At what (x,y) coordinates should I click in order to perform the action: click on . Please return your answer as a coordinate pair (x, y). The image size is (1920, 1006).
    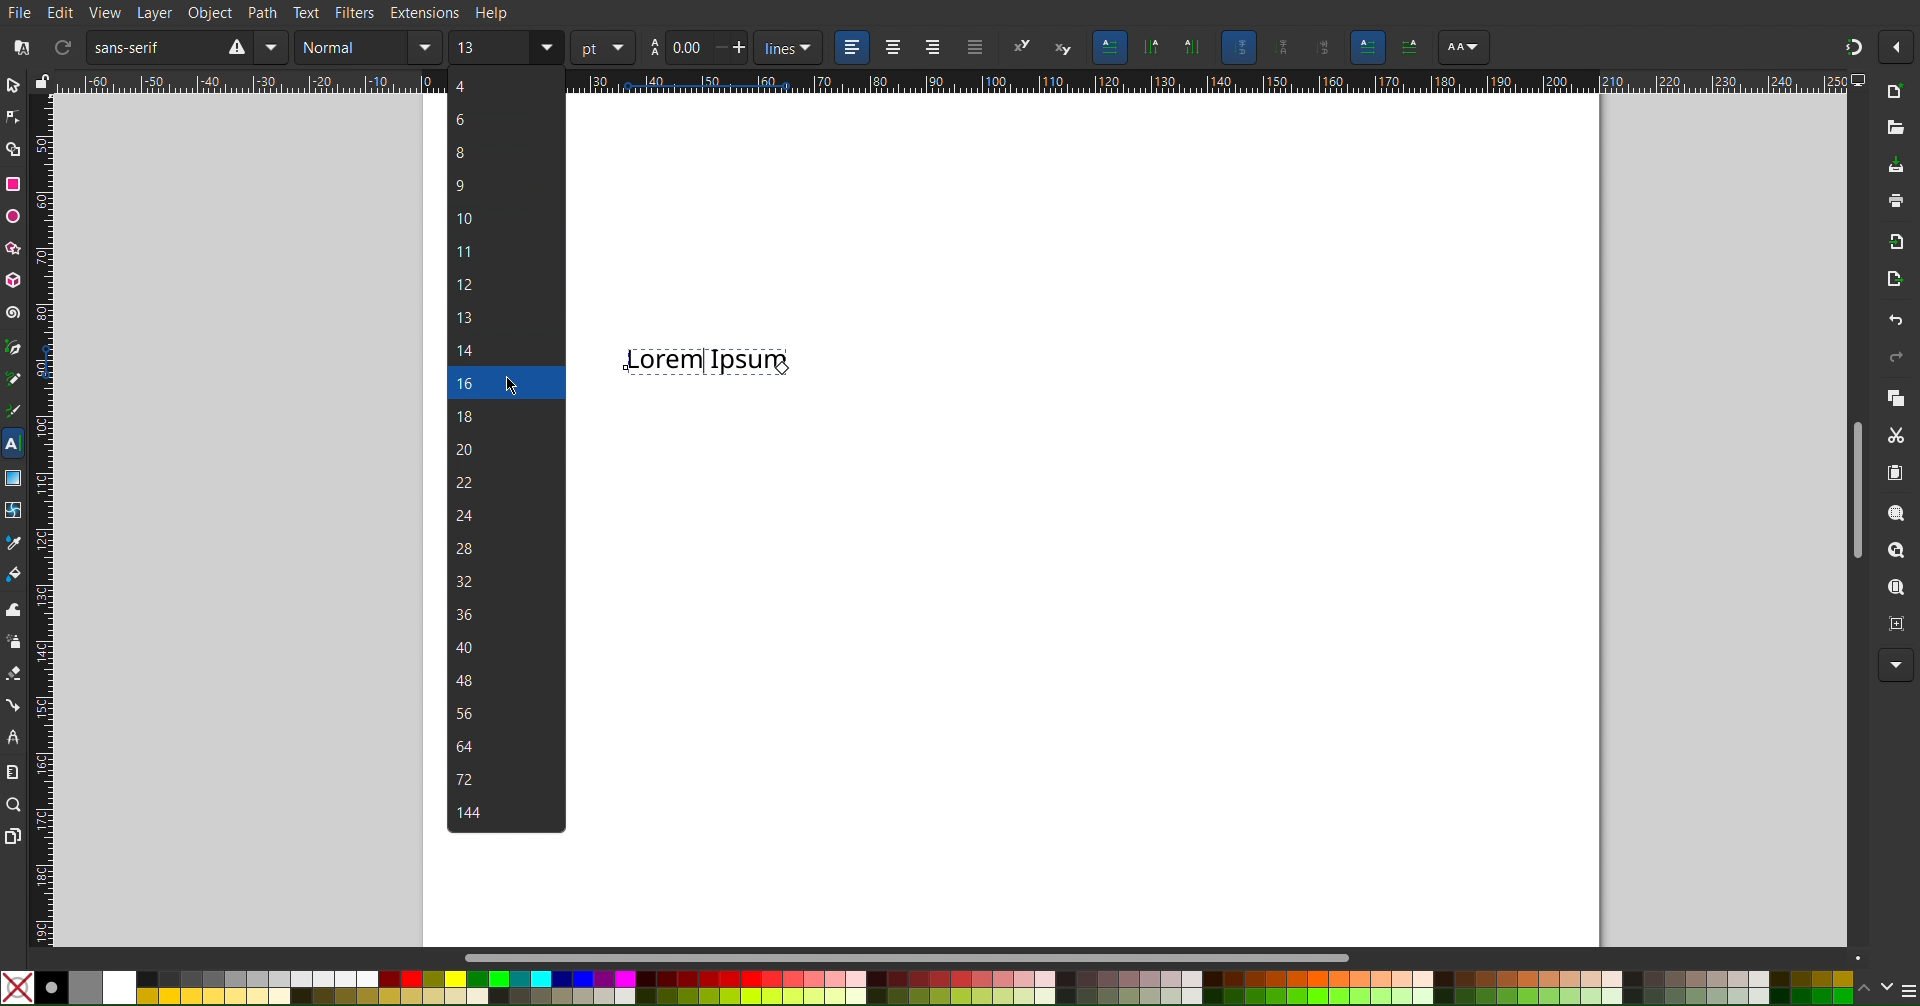
    Looking at the image, I should click on (1410, 48).